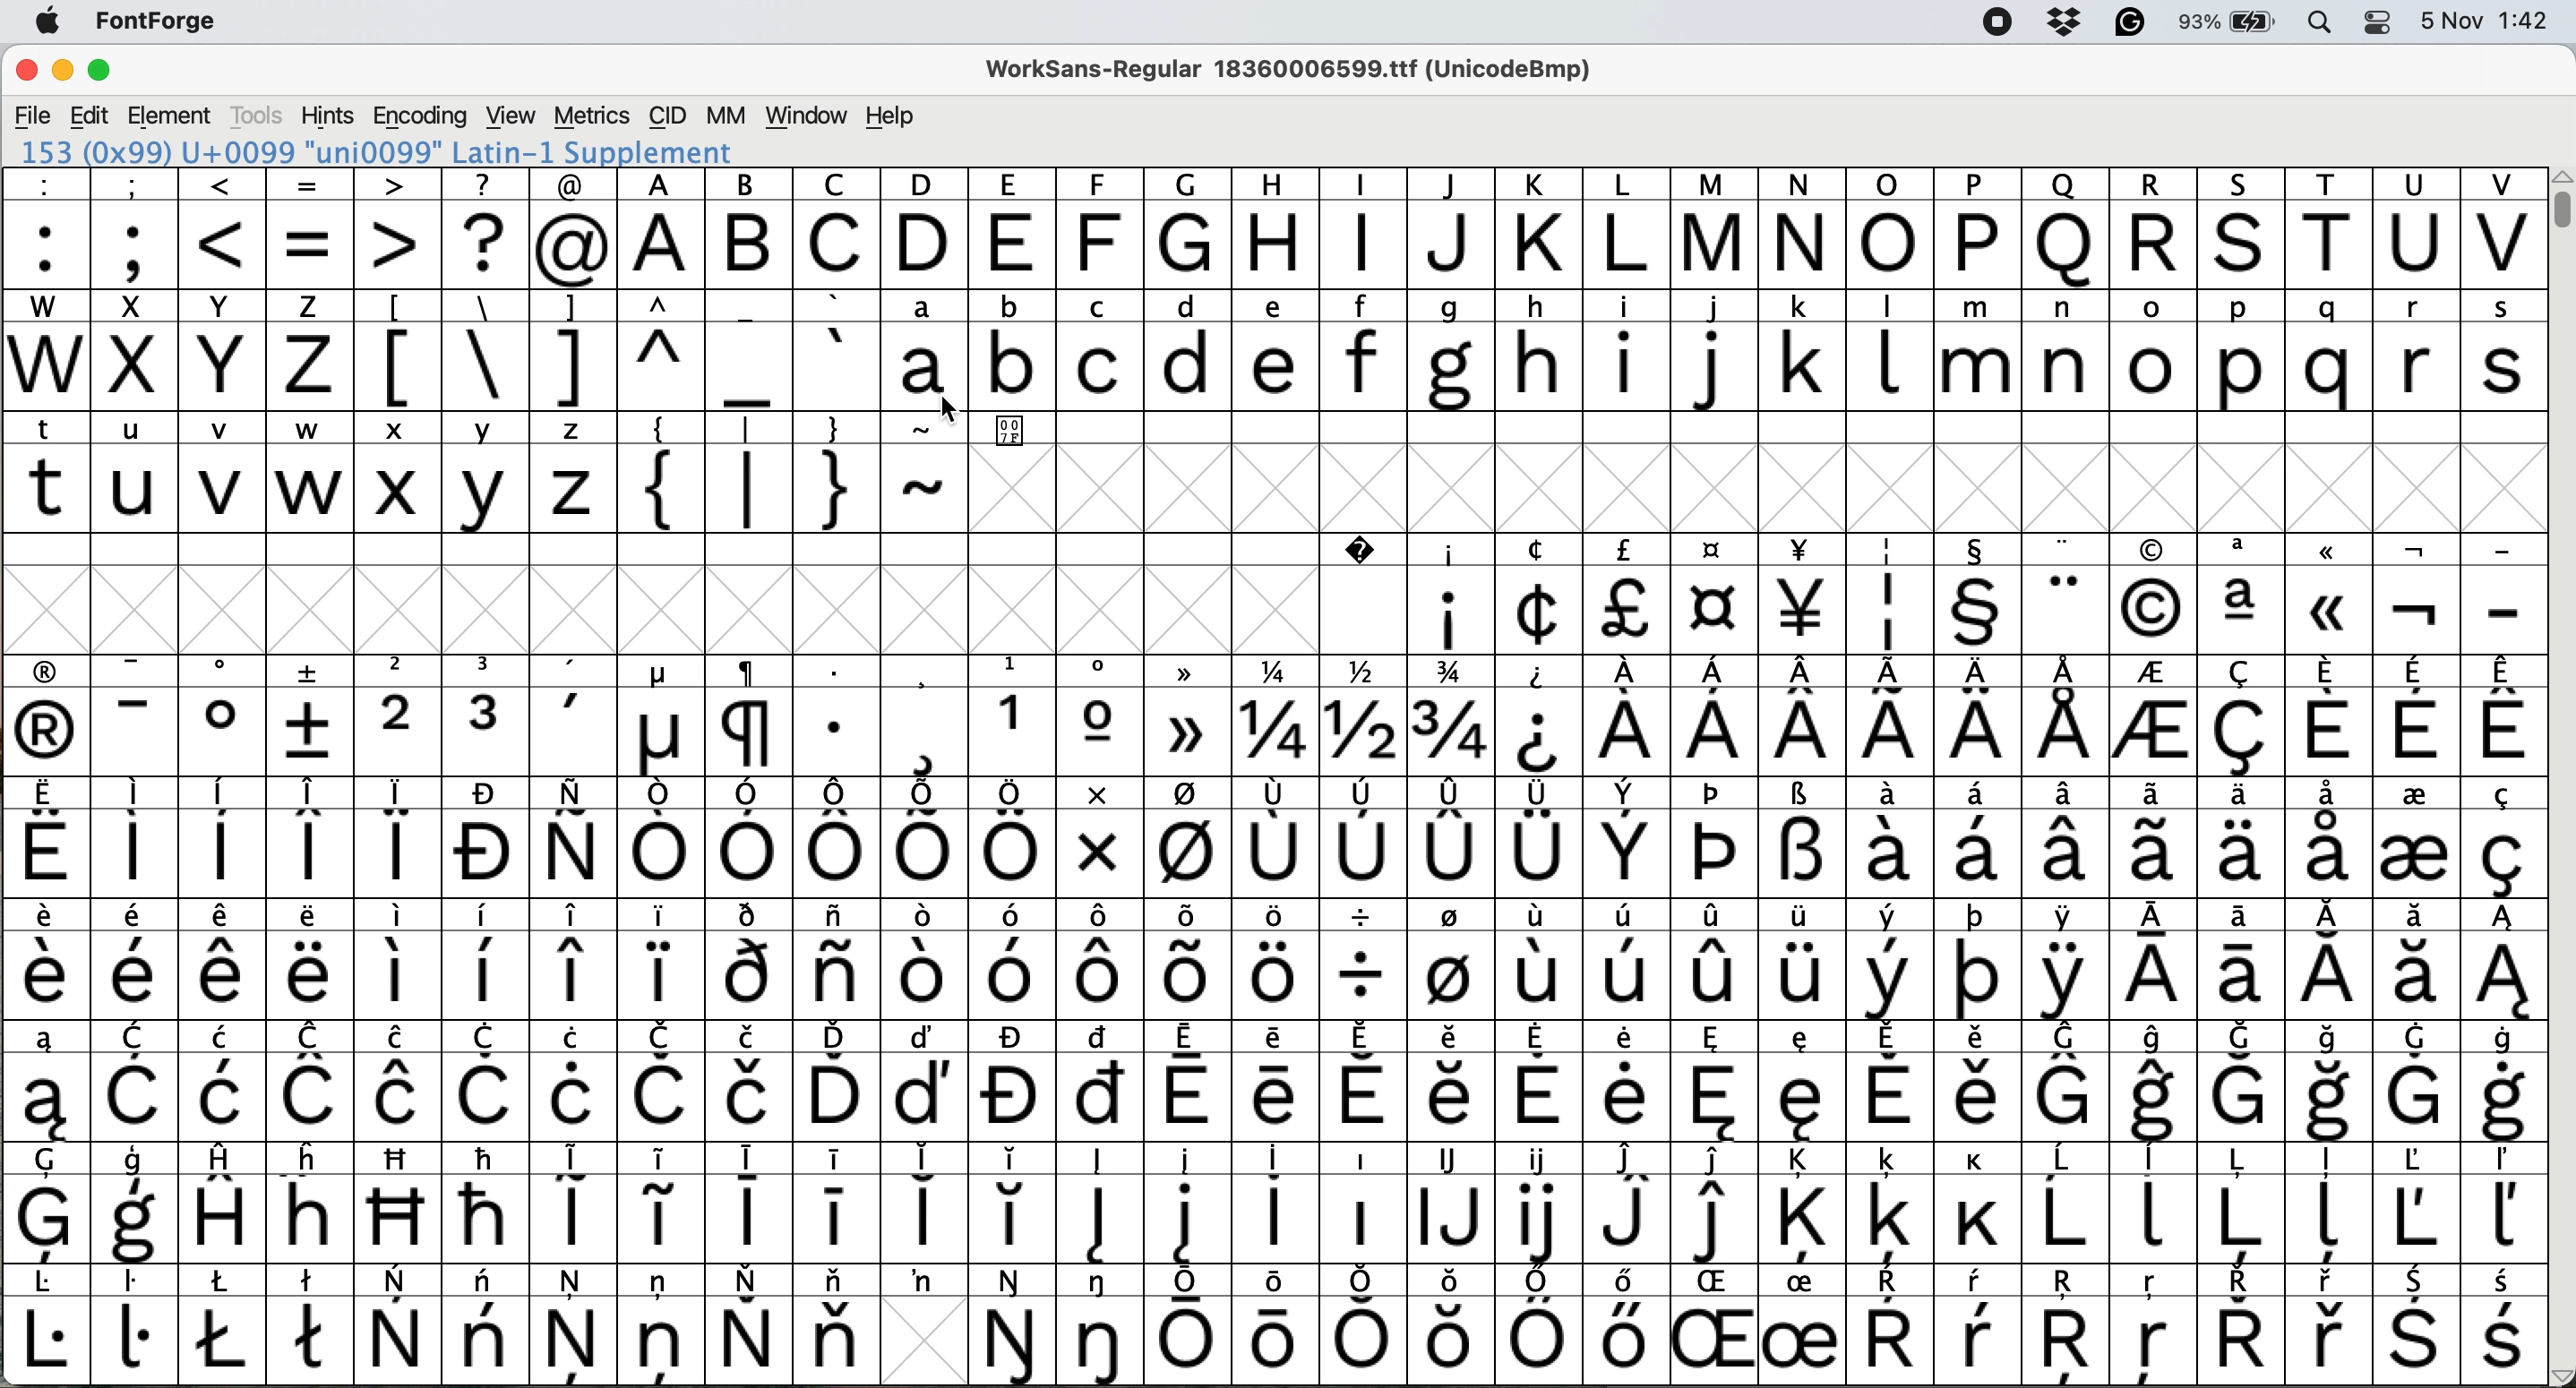 This screenshot has width=2576, height=1388. What do you see at coordinates (2560, 200) in the screenshot?
I see `vertical scroll bar` at bounding box center [2560, 200].